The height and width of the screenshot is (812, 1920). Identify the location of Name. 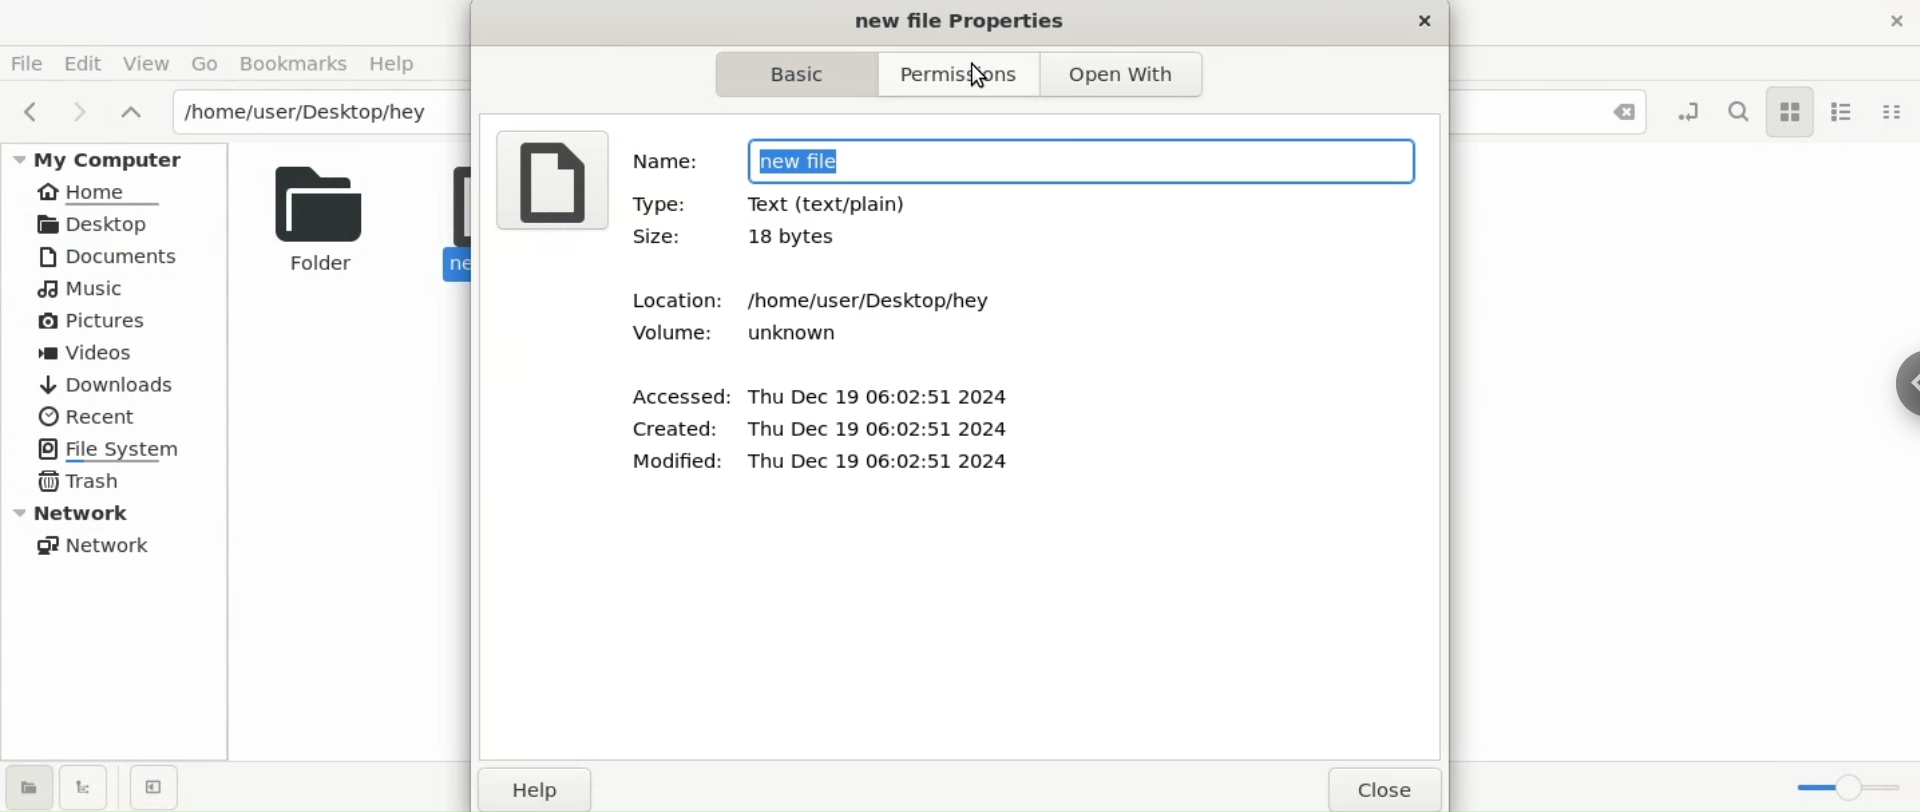
(662, 158).